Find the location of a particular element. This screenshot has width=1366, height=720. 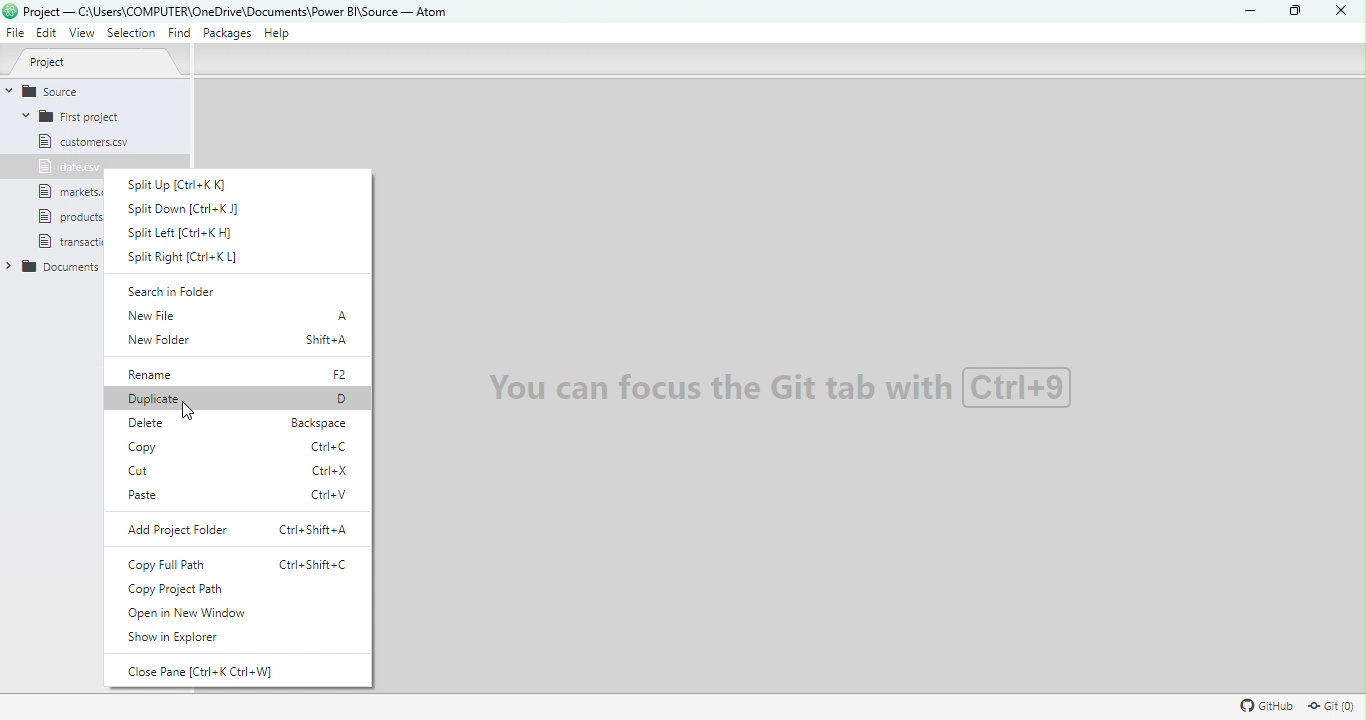

file is located at coordinates (70, 240).